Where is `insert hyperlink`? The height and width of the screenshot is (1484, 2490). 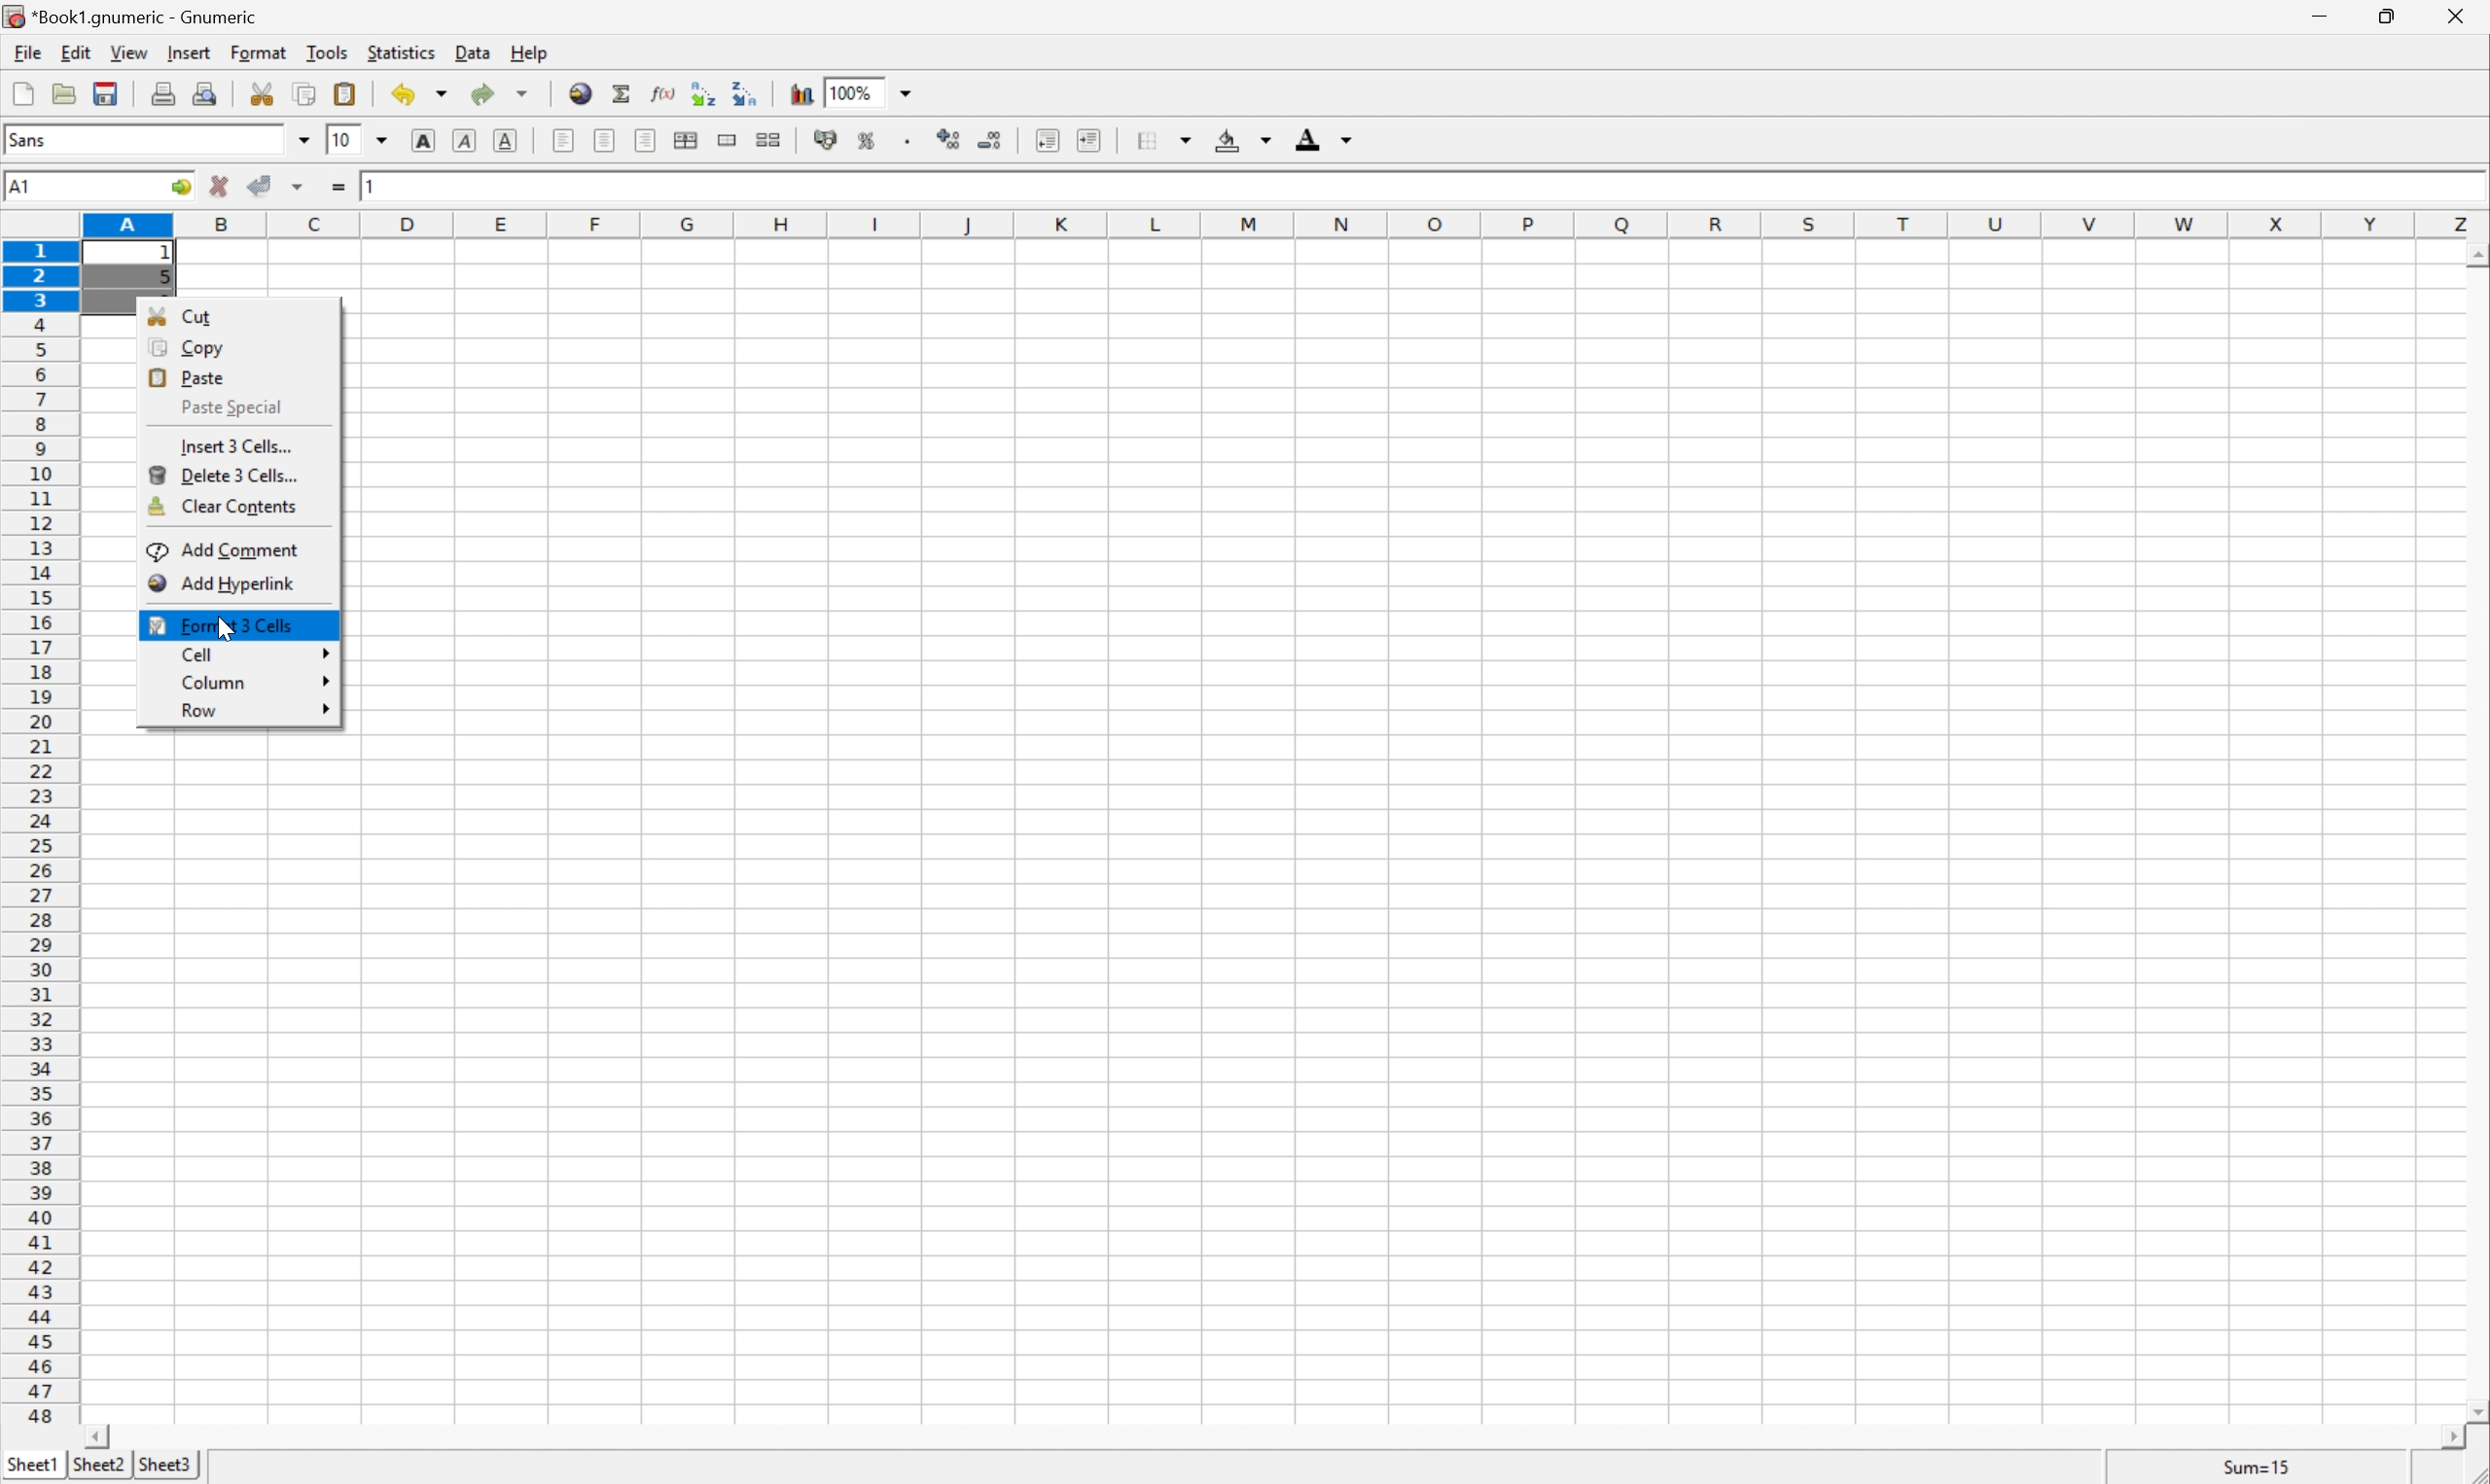 insert hyperlink is located at coordinates (582, 91).